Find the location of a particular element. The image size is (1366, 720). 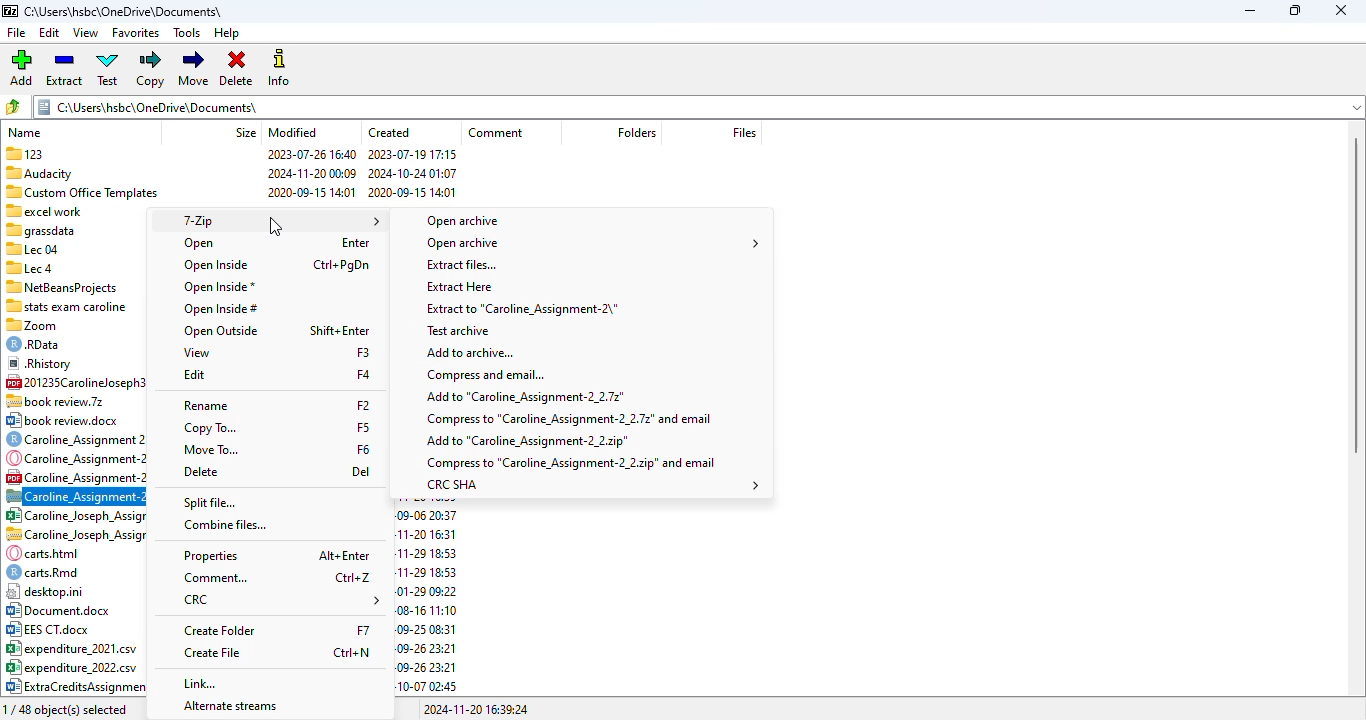

shortcut for move to is located at coordinates (364, 448).